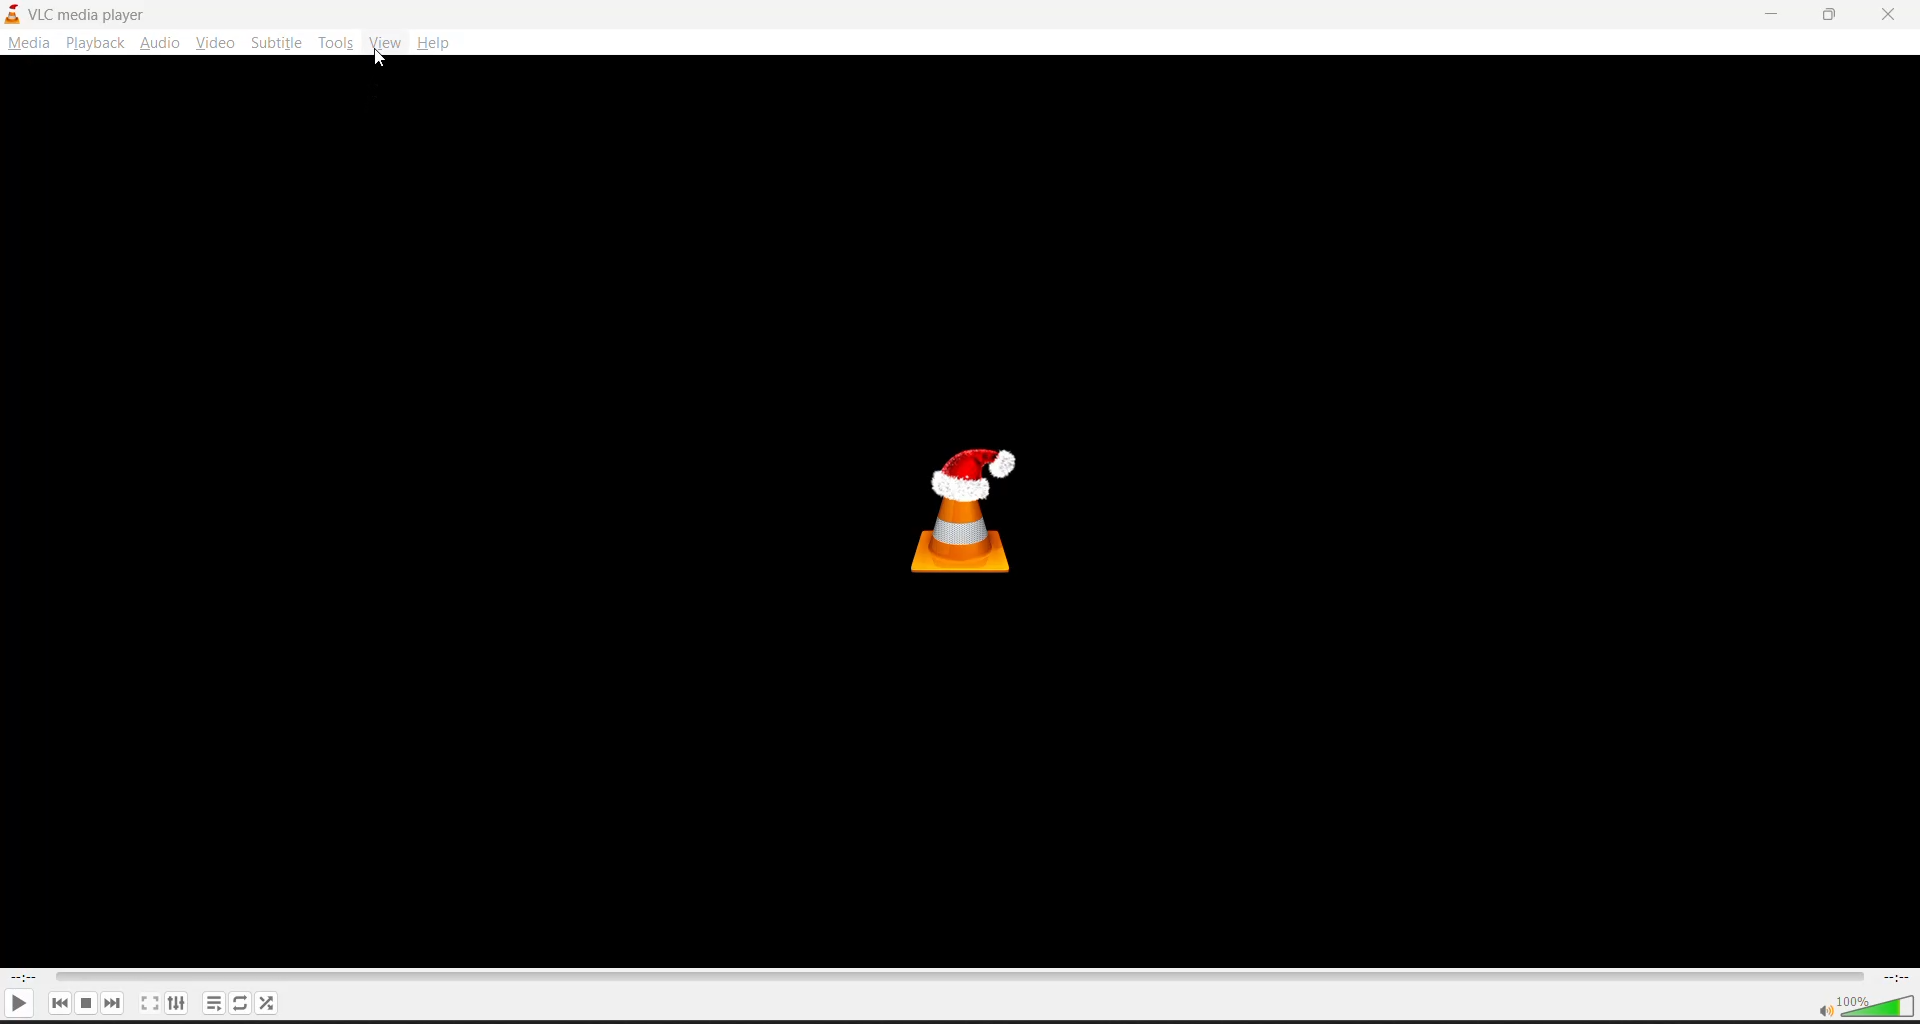 The width and height of the screenshot is (1920, 1024). Describe the element at coordinates (31, 43) in the screenshot. I see `media` at that location.